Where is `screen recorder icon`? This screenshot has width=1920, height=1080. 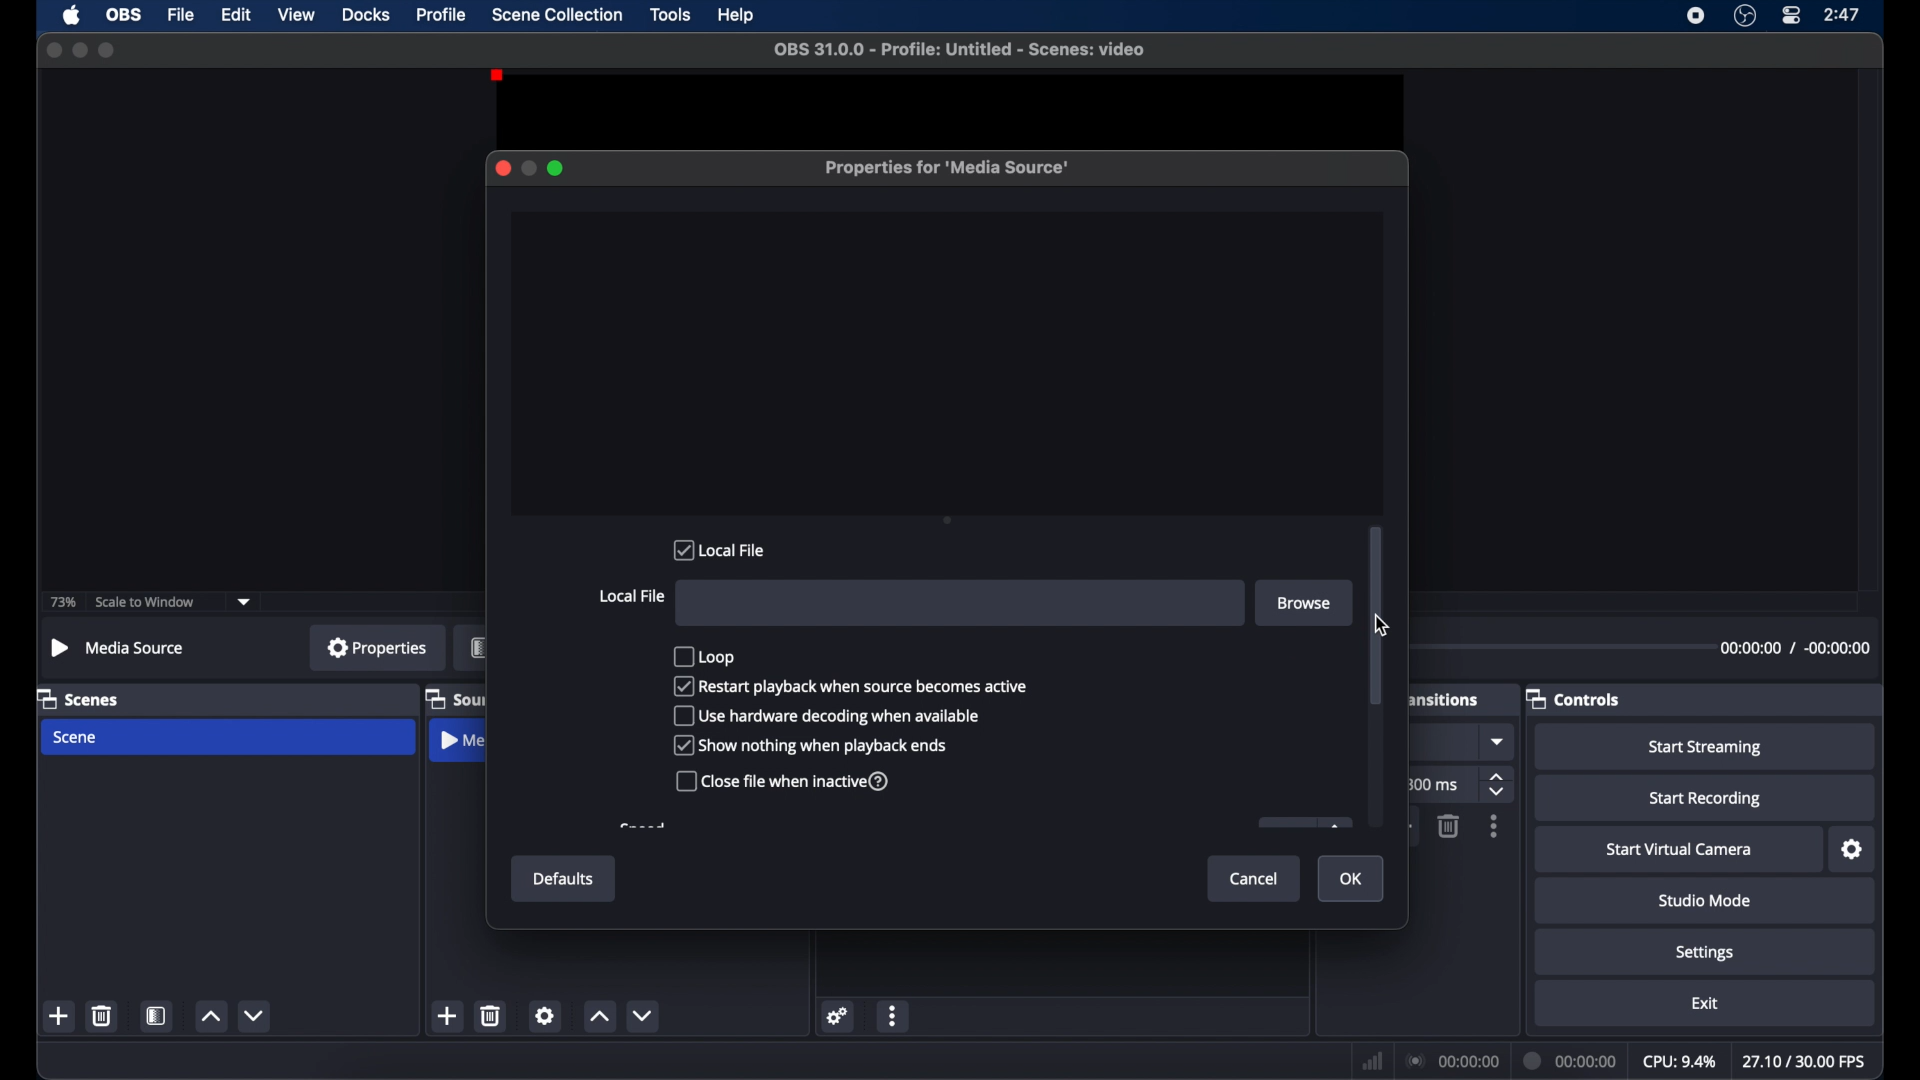
screen recorder icon is located at coordinates (1696, 16).